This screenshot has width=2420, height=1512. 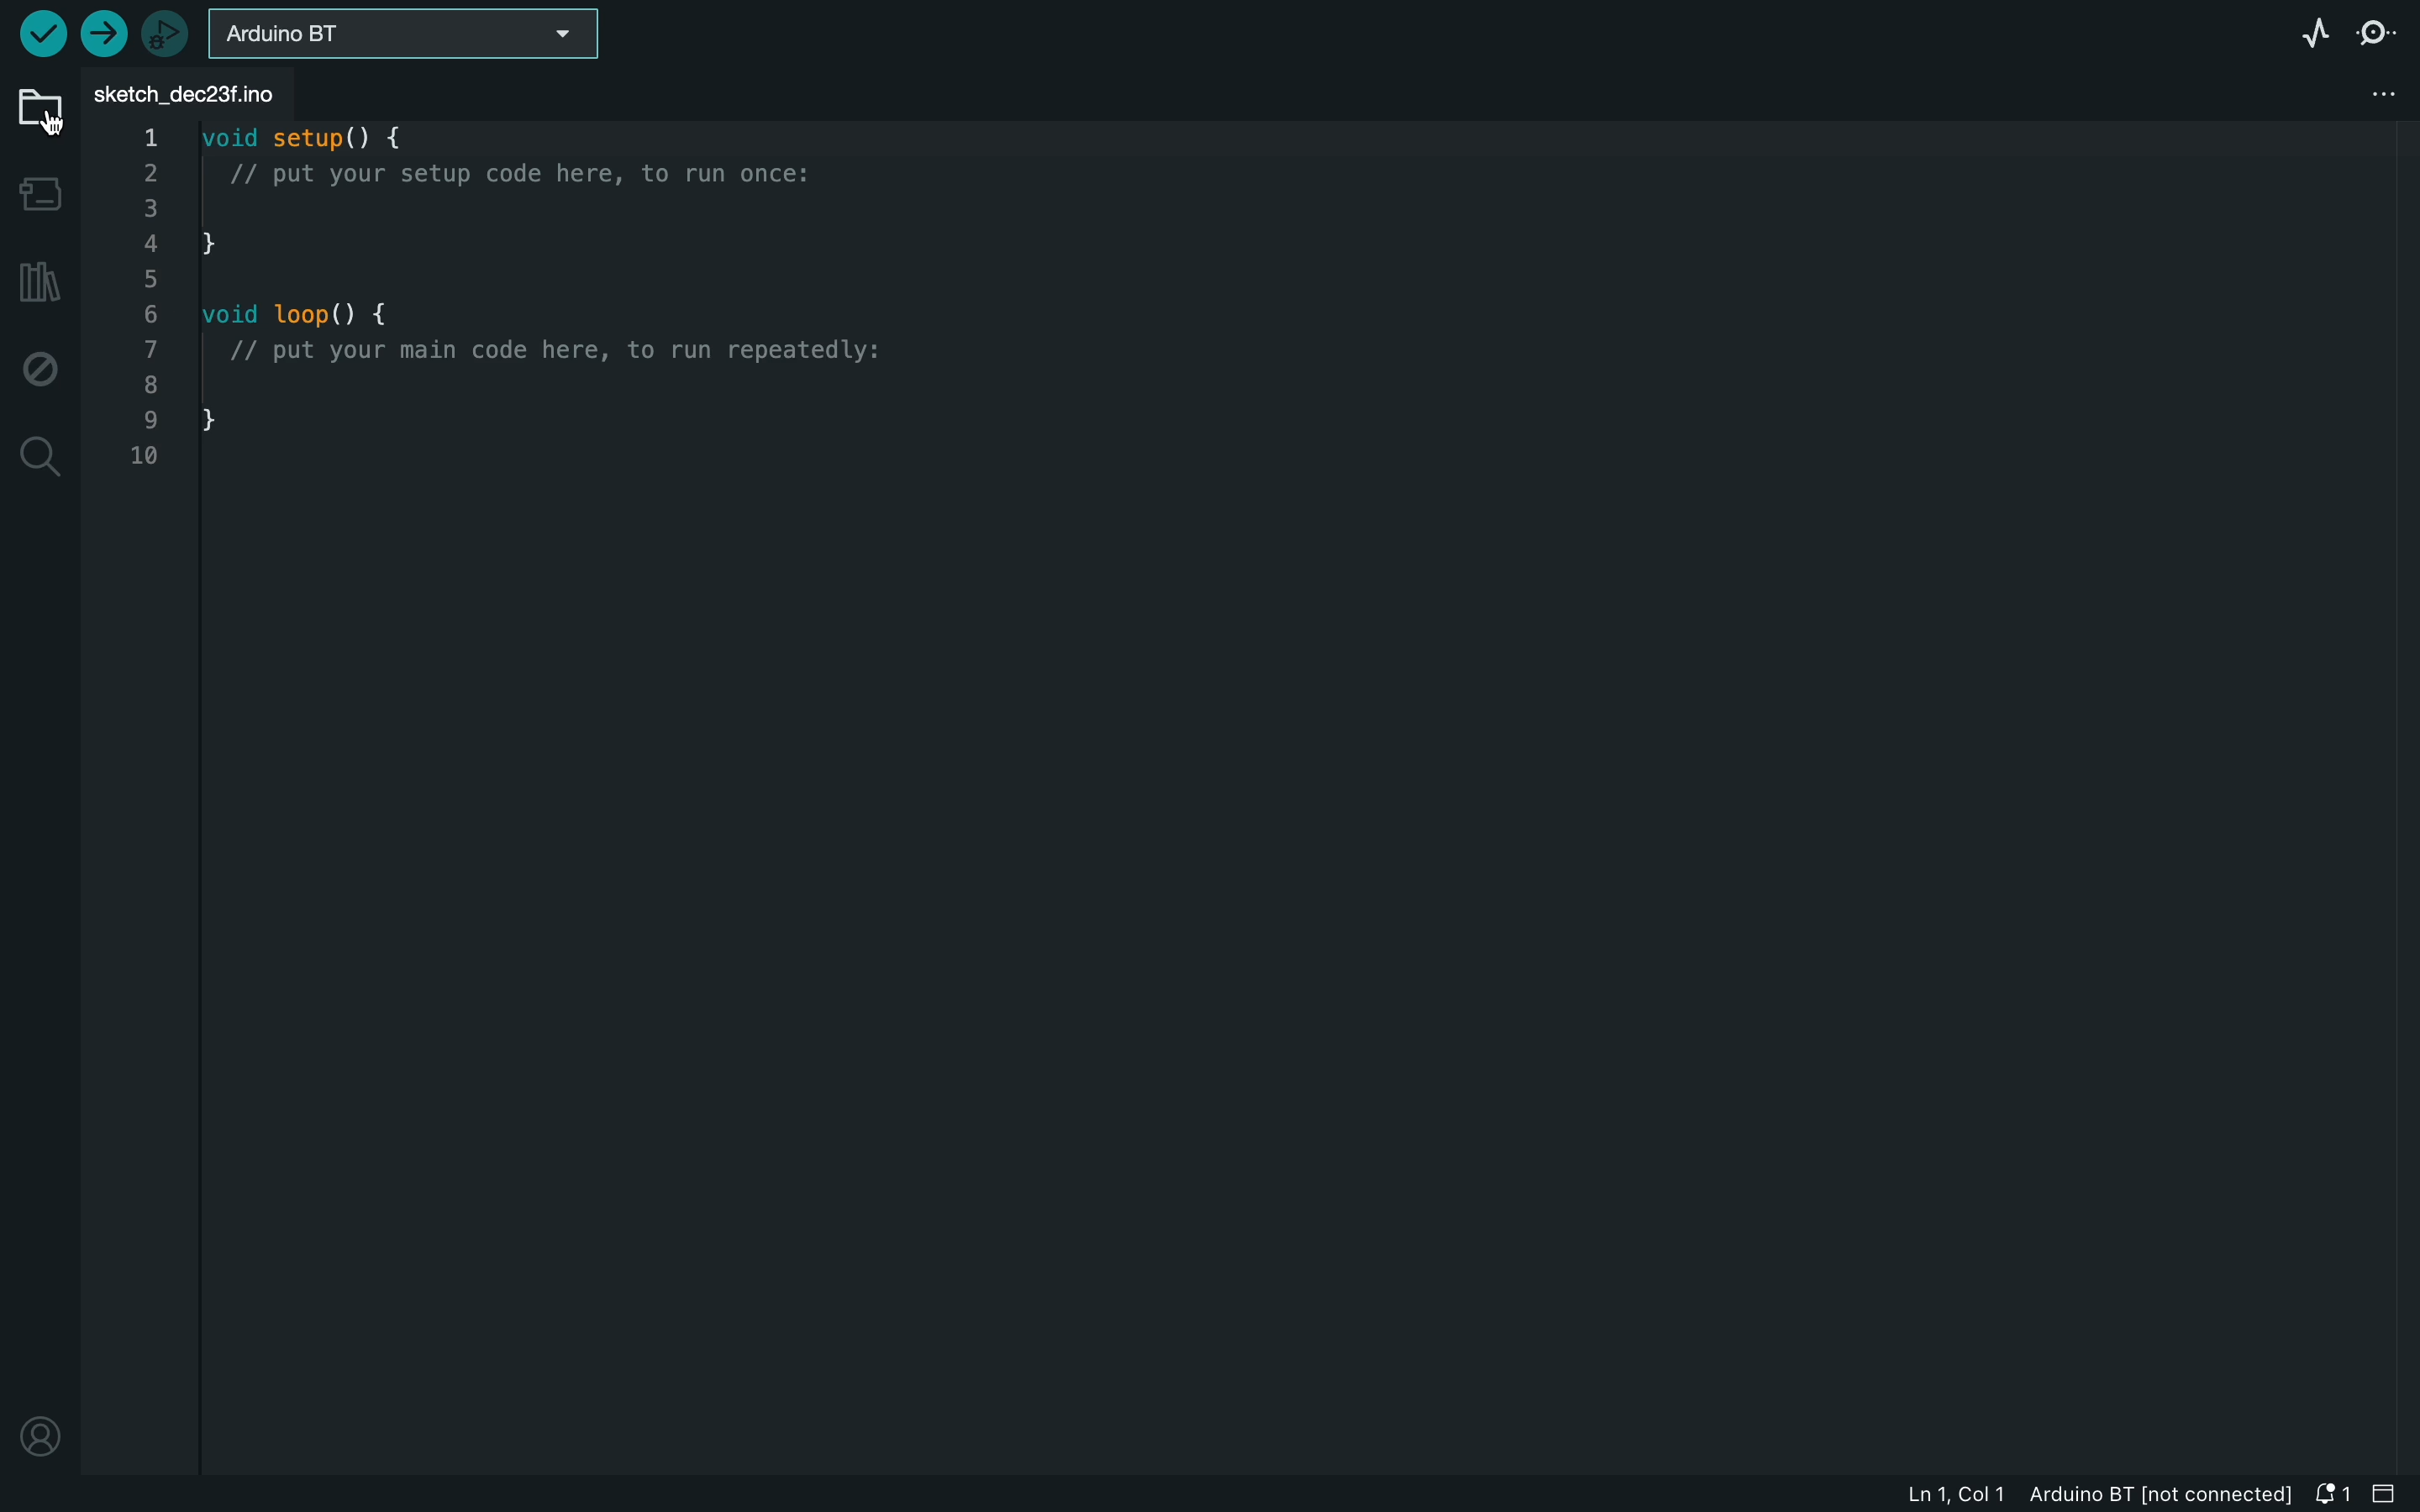 What do you see at coordinates (410, 36) in the screenshot?
I see `board selecter` at bounding box center [410, 36].